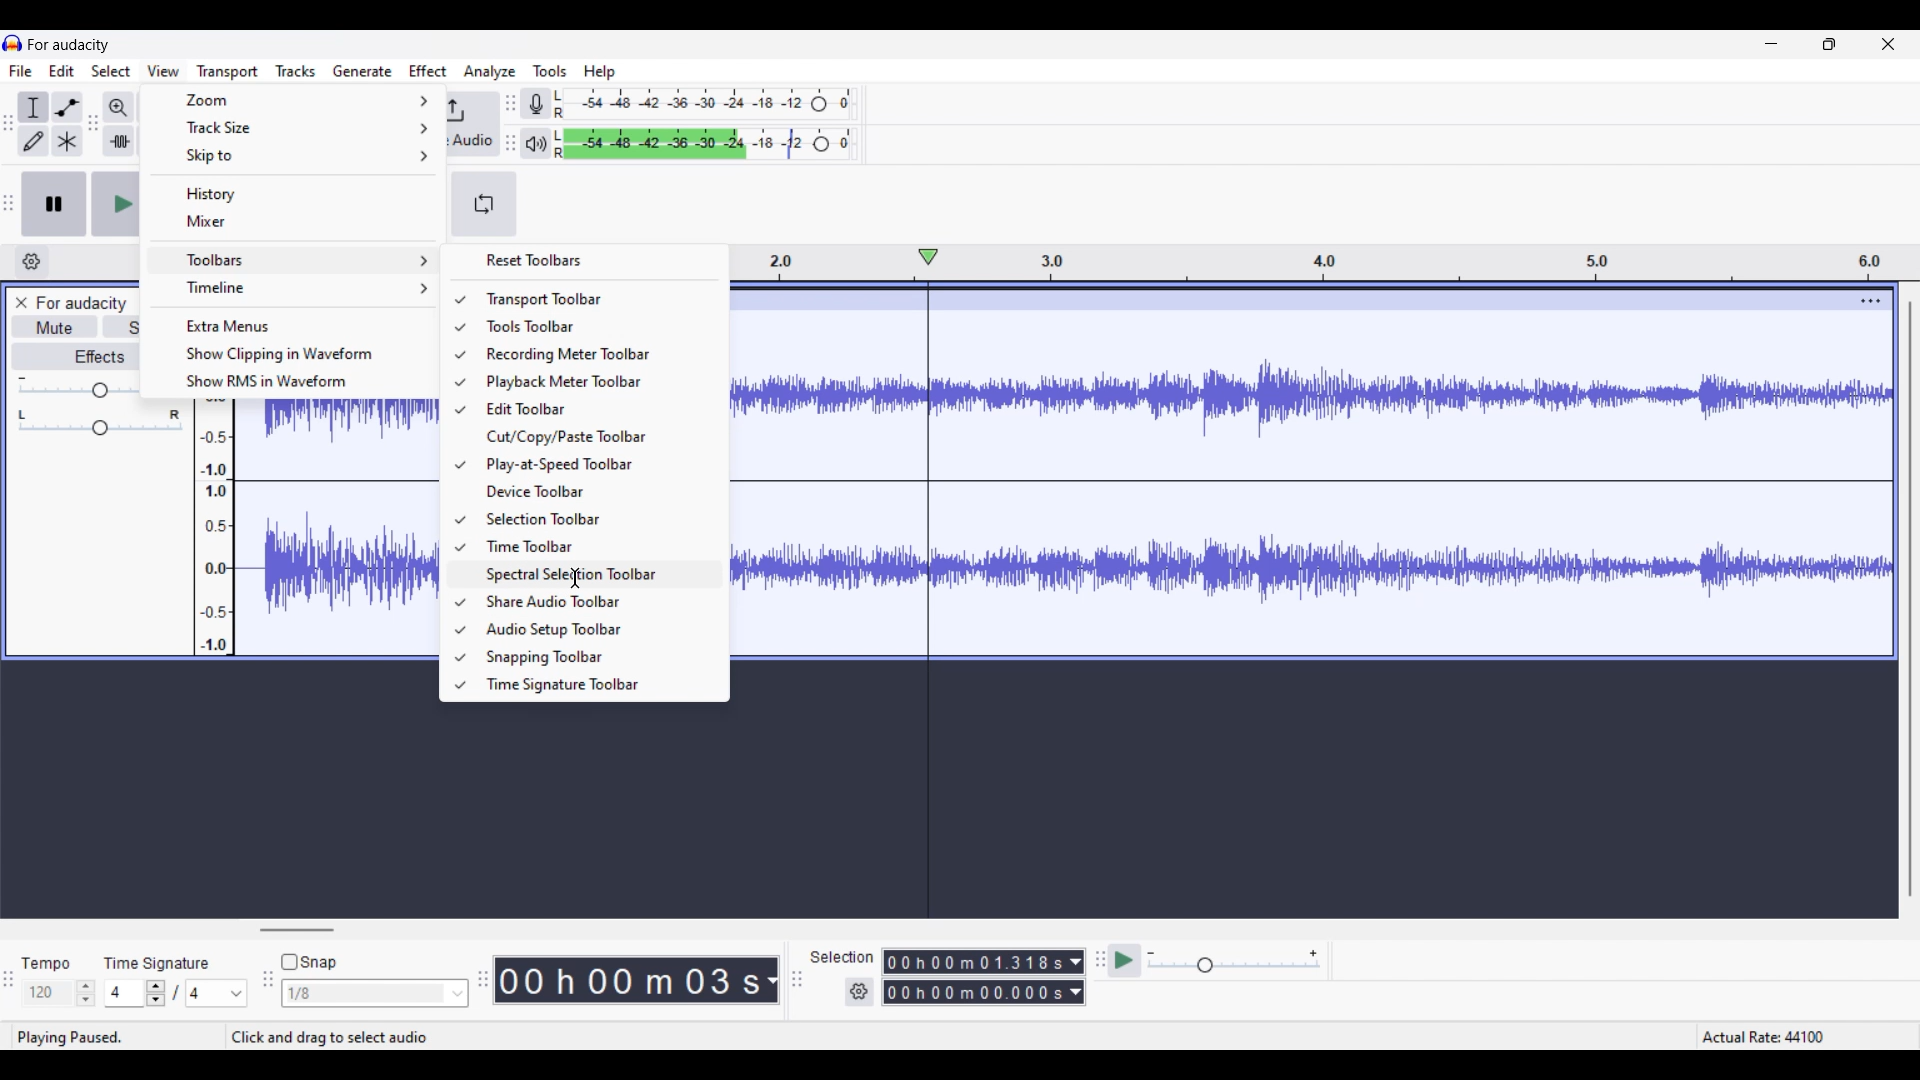  Describe the element at coordinates (67, 108) in the screenshot. I see `Envelop tool` at that location.